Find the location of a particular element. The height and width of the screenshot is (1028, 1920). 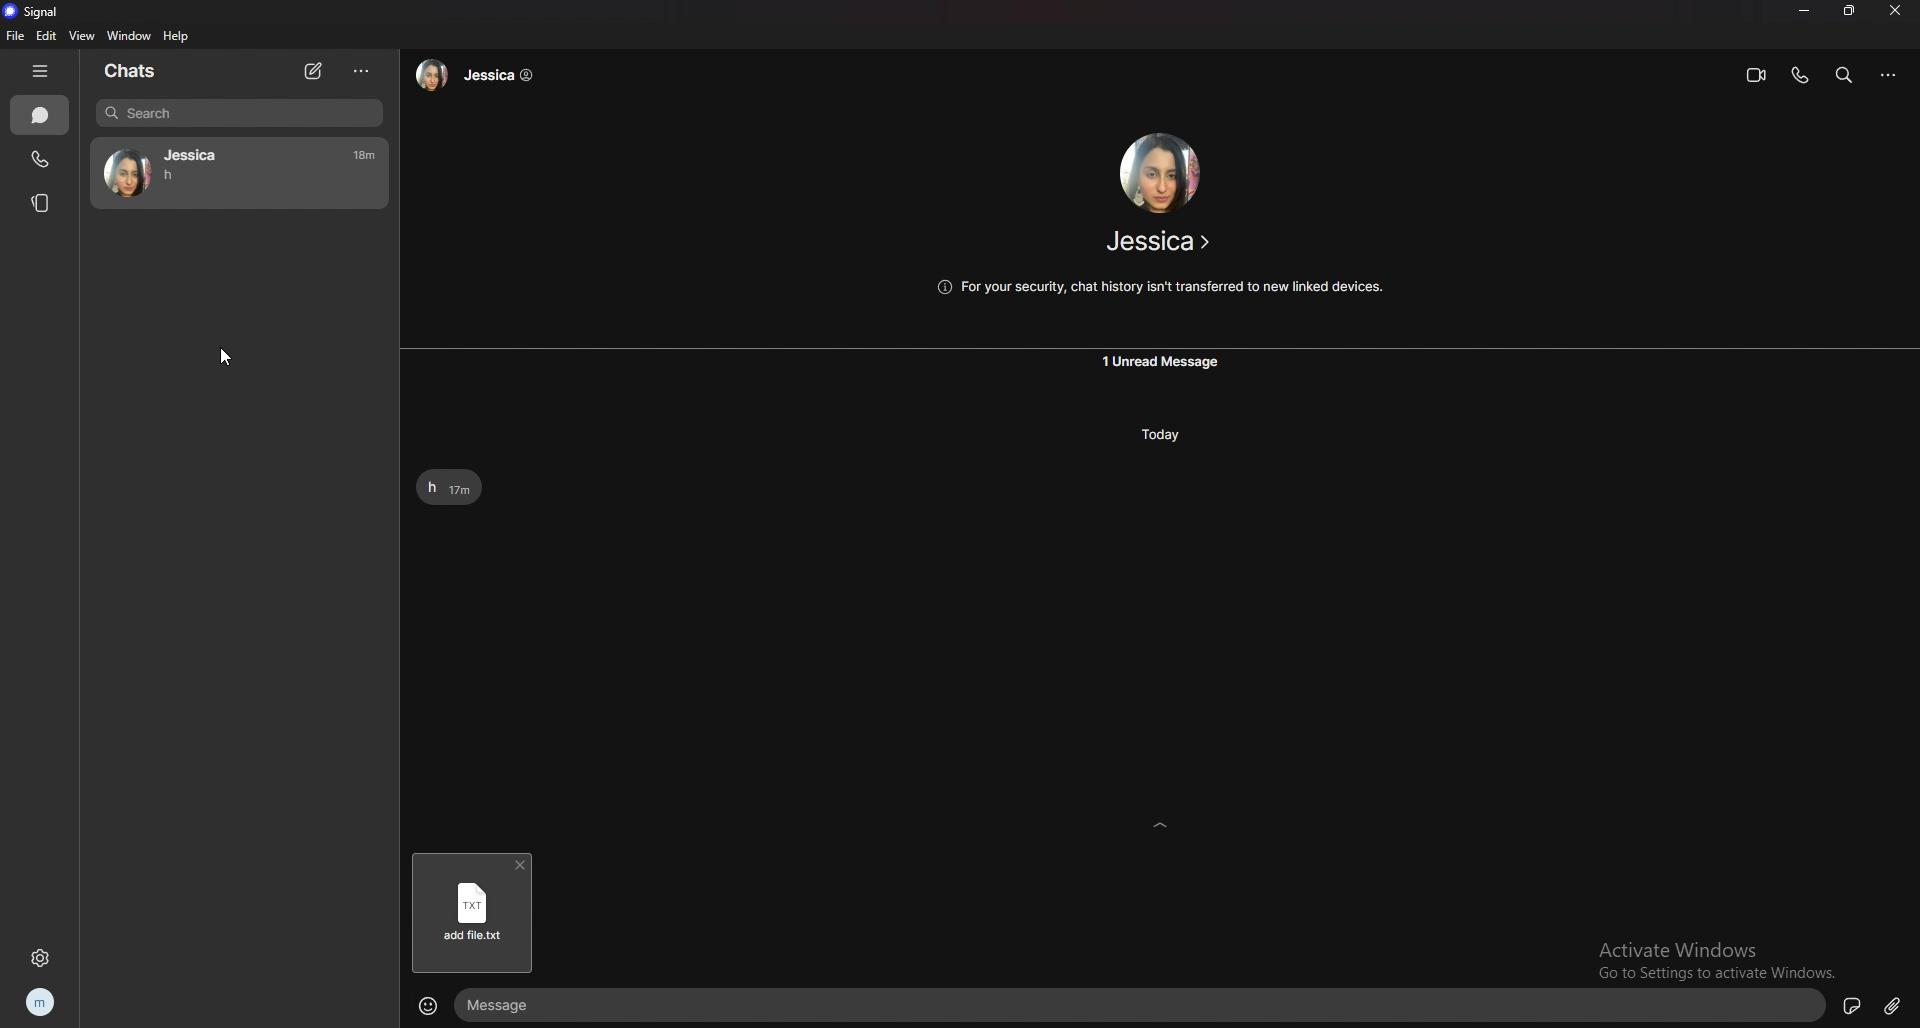

resize is located at coordinates (1849, 10).